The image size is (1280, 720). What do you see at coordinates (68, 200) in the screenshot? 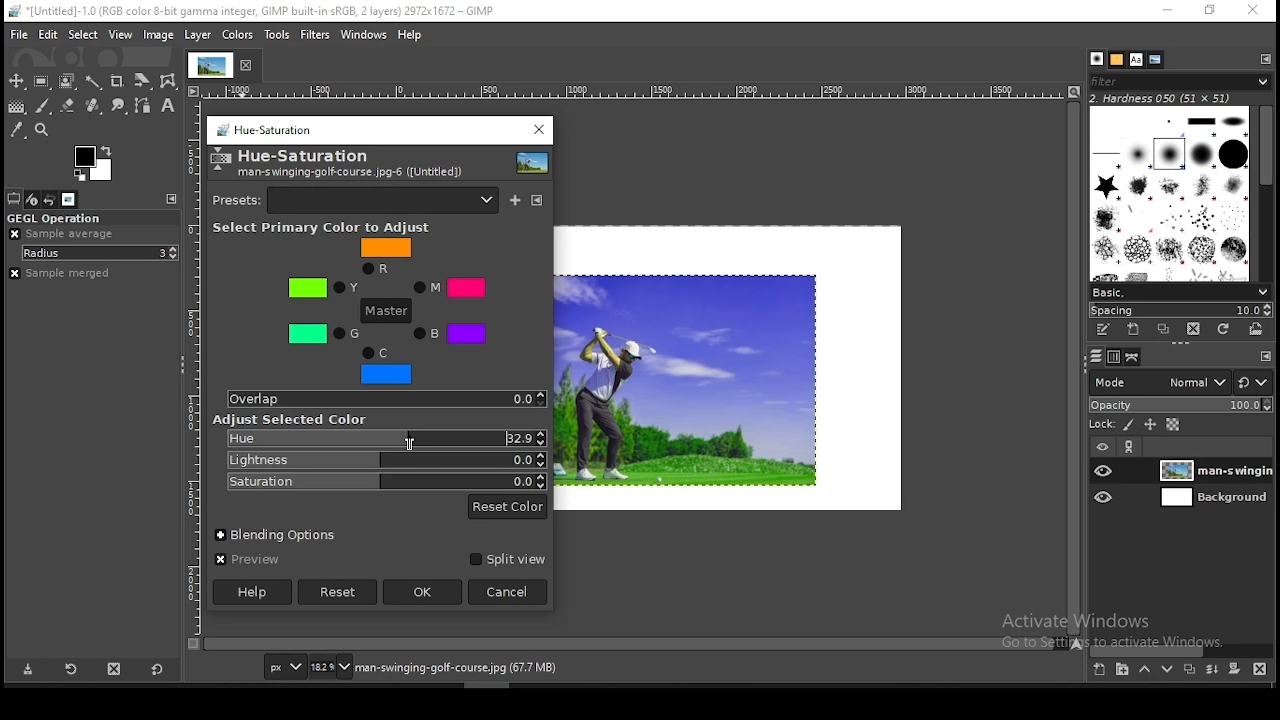
I see `images` at bounding box center [68, 200].